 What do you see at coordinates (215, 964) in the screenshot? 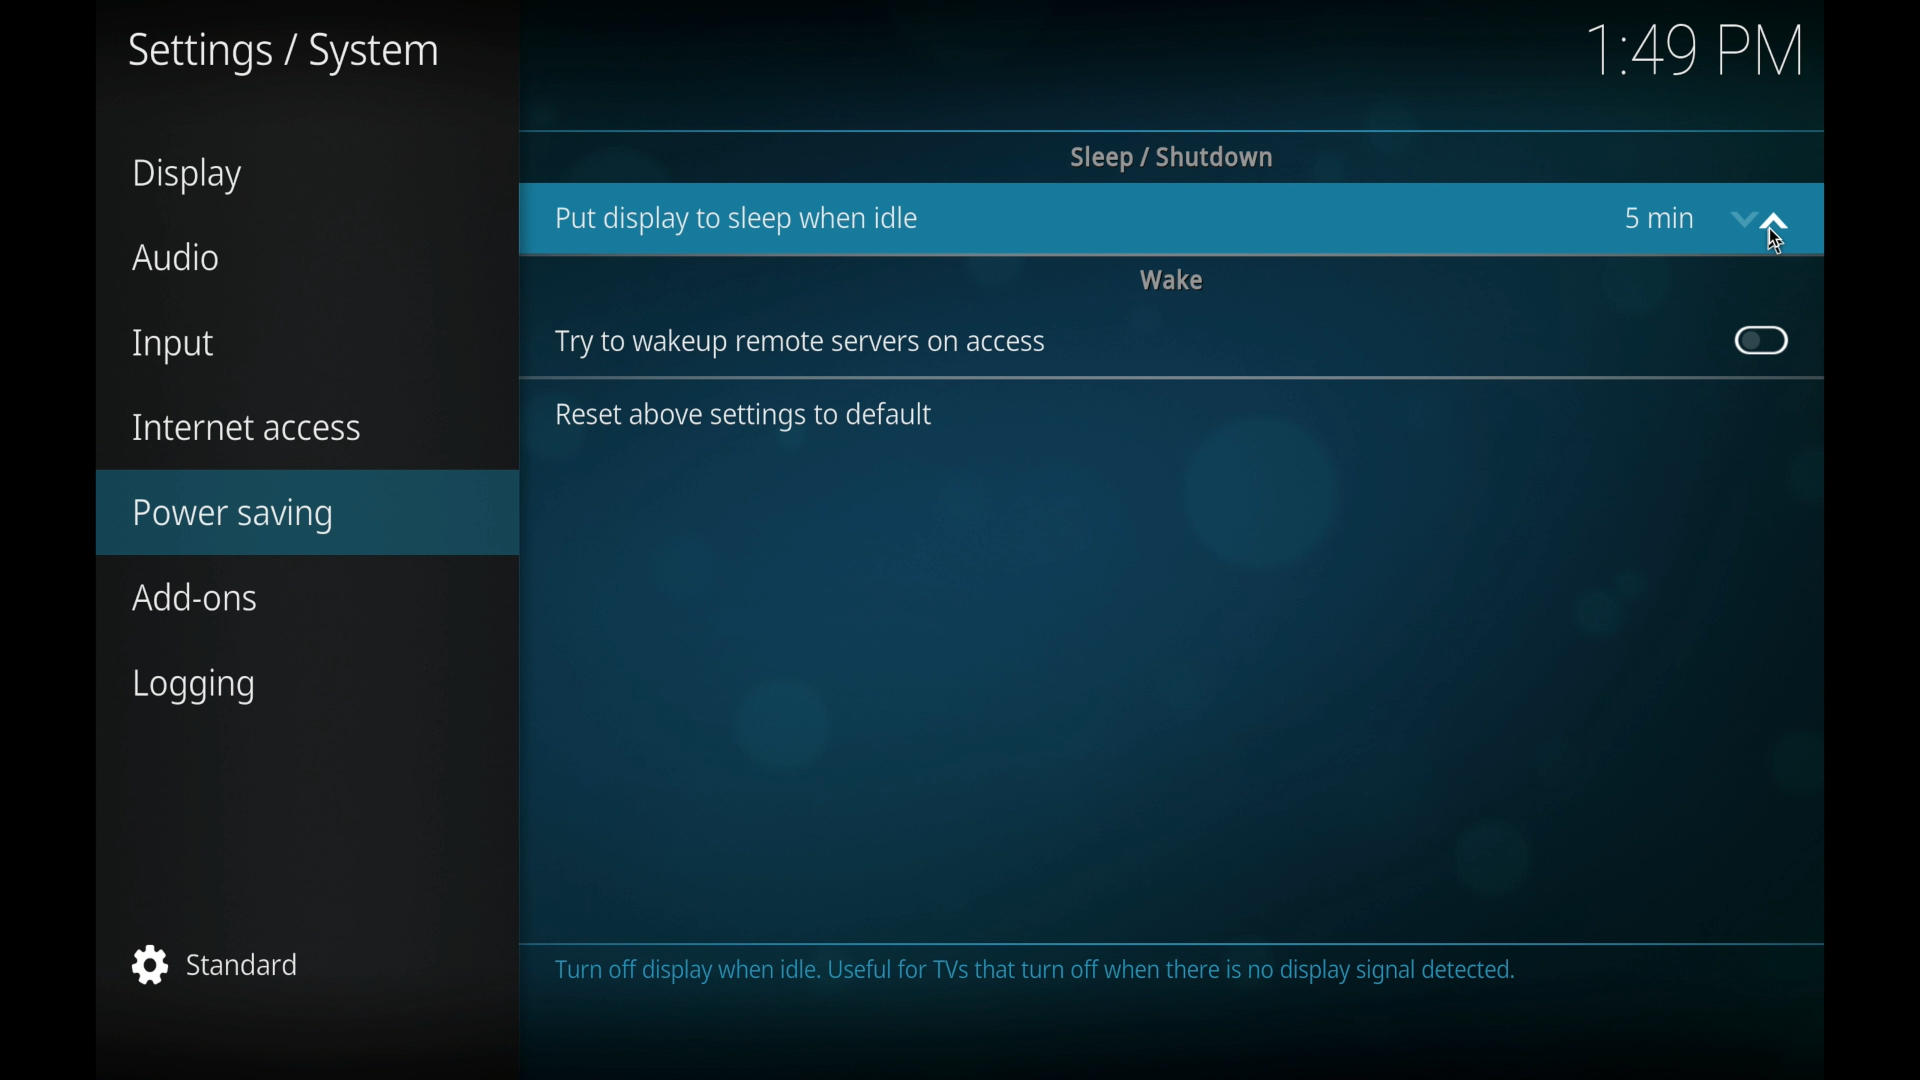
I see `standard` at bounding box center [215, 964].